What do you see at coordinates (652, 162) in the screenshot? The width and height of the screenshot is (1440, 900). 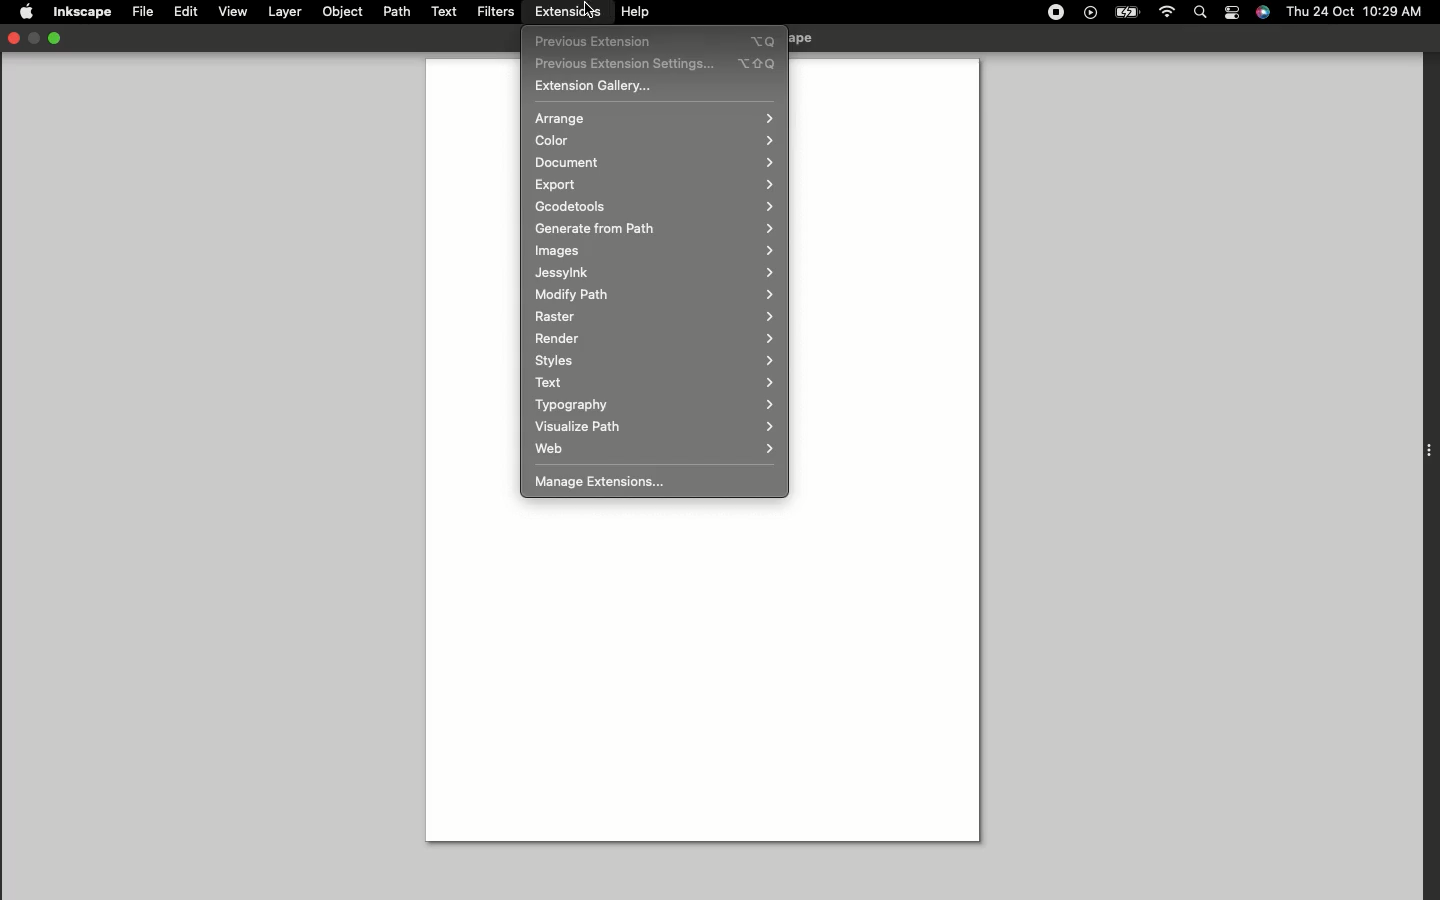 I see `Document` at bounding box center [652, 162].